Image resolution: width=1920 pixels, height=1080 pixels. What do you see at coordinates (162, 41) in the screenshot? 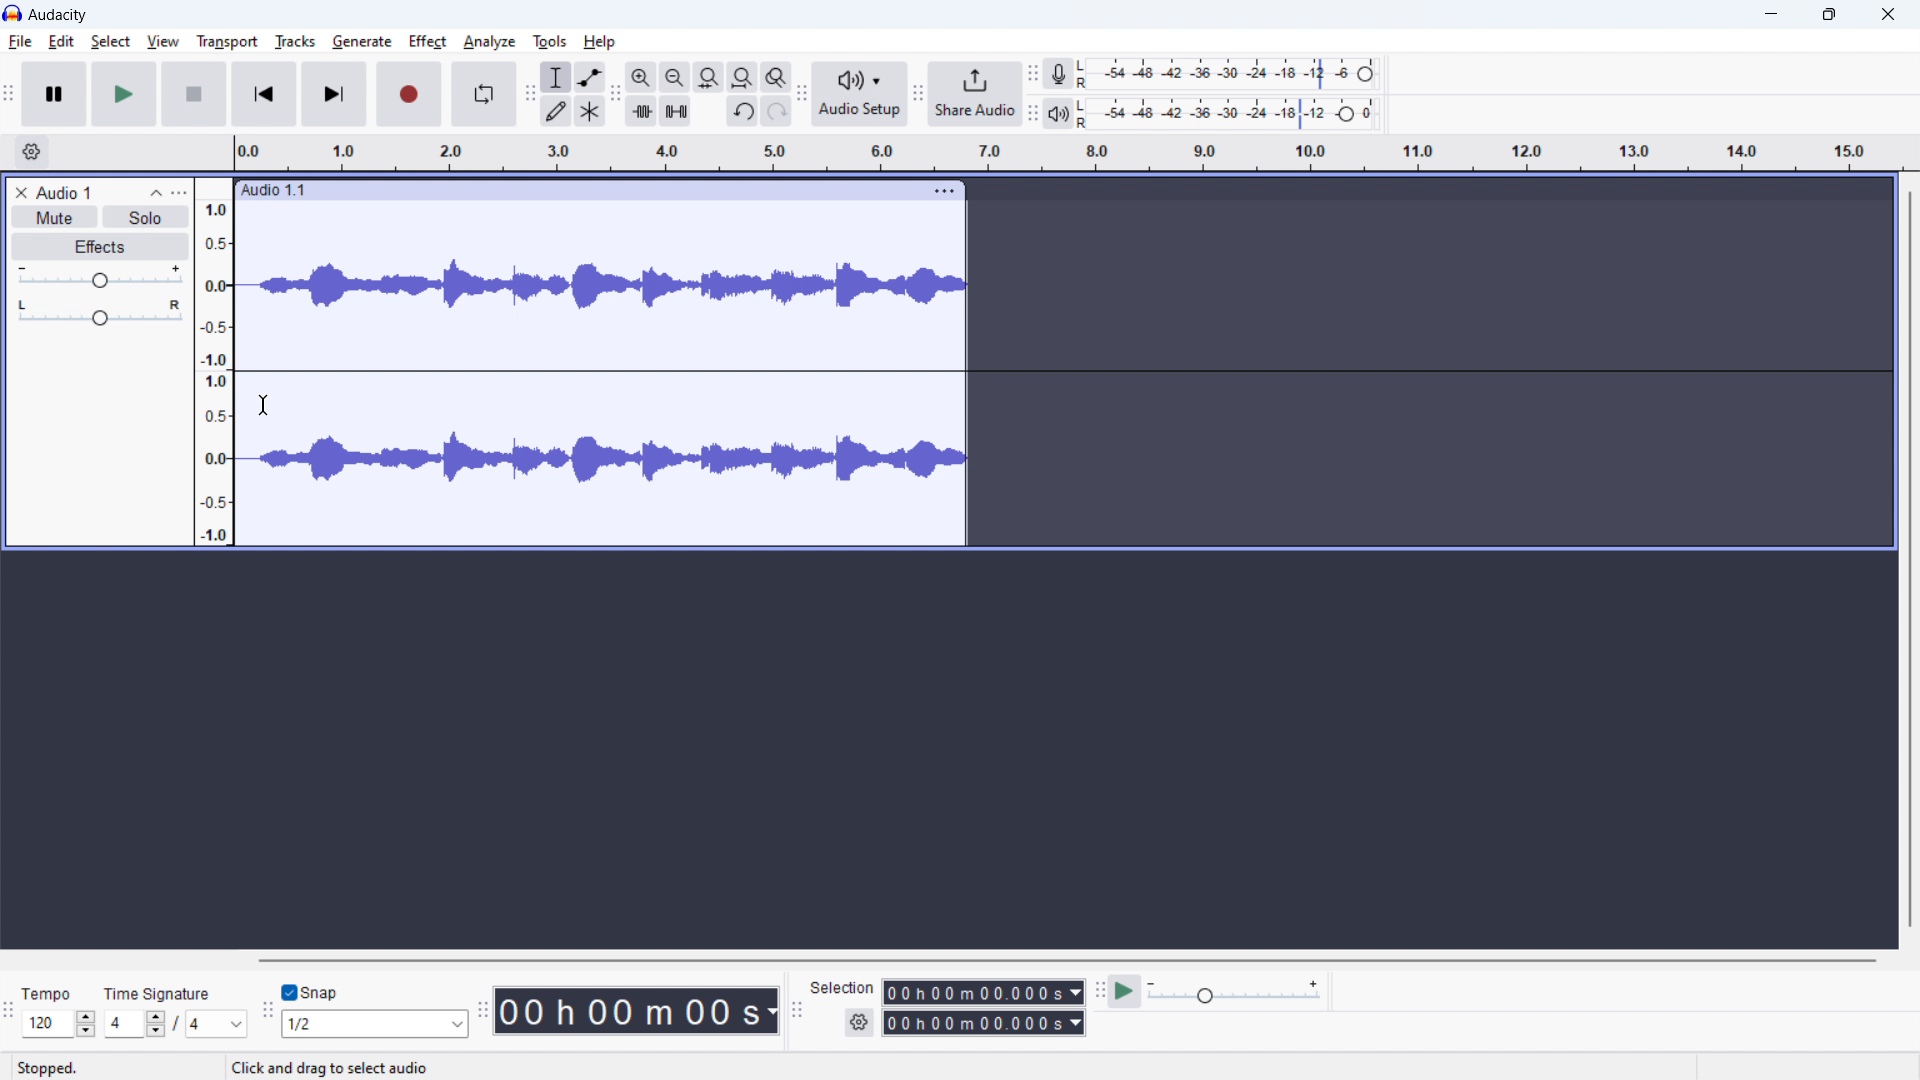
I see `view` at bounding box center [162, 41].